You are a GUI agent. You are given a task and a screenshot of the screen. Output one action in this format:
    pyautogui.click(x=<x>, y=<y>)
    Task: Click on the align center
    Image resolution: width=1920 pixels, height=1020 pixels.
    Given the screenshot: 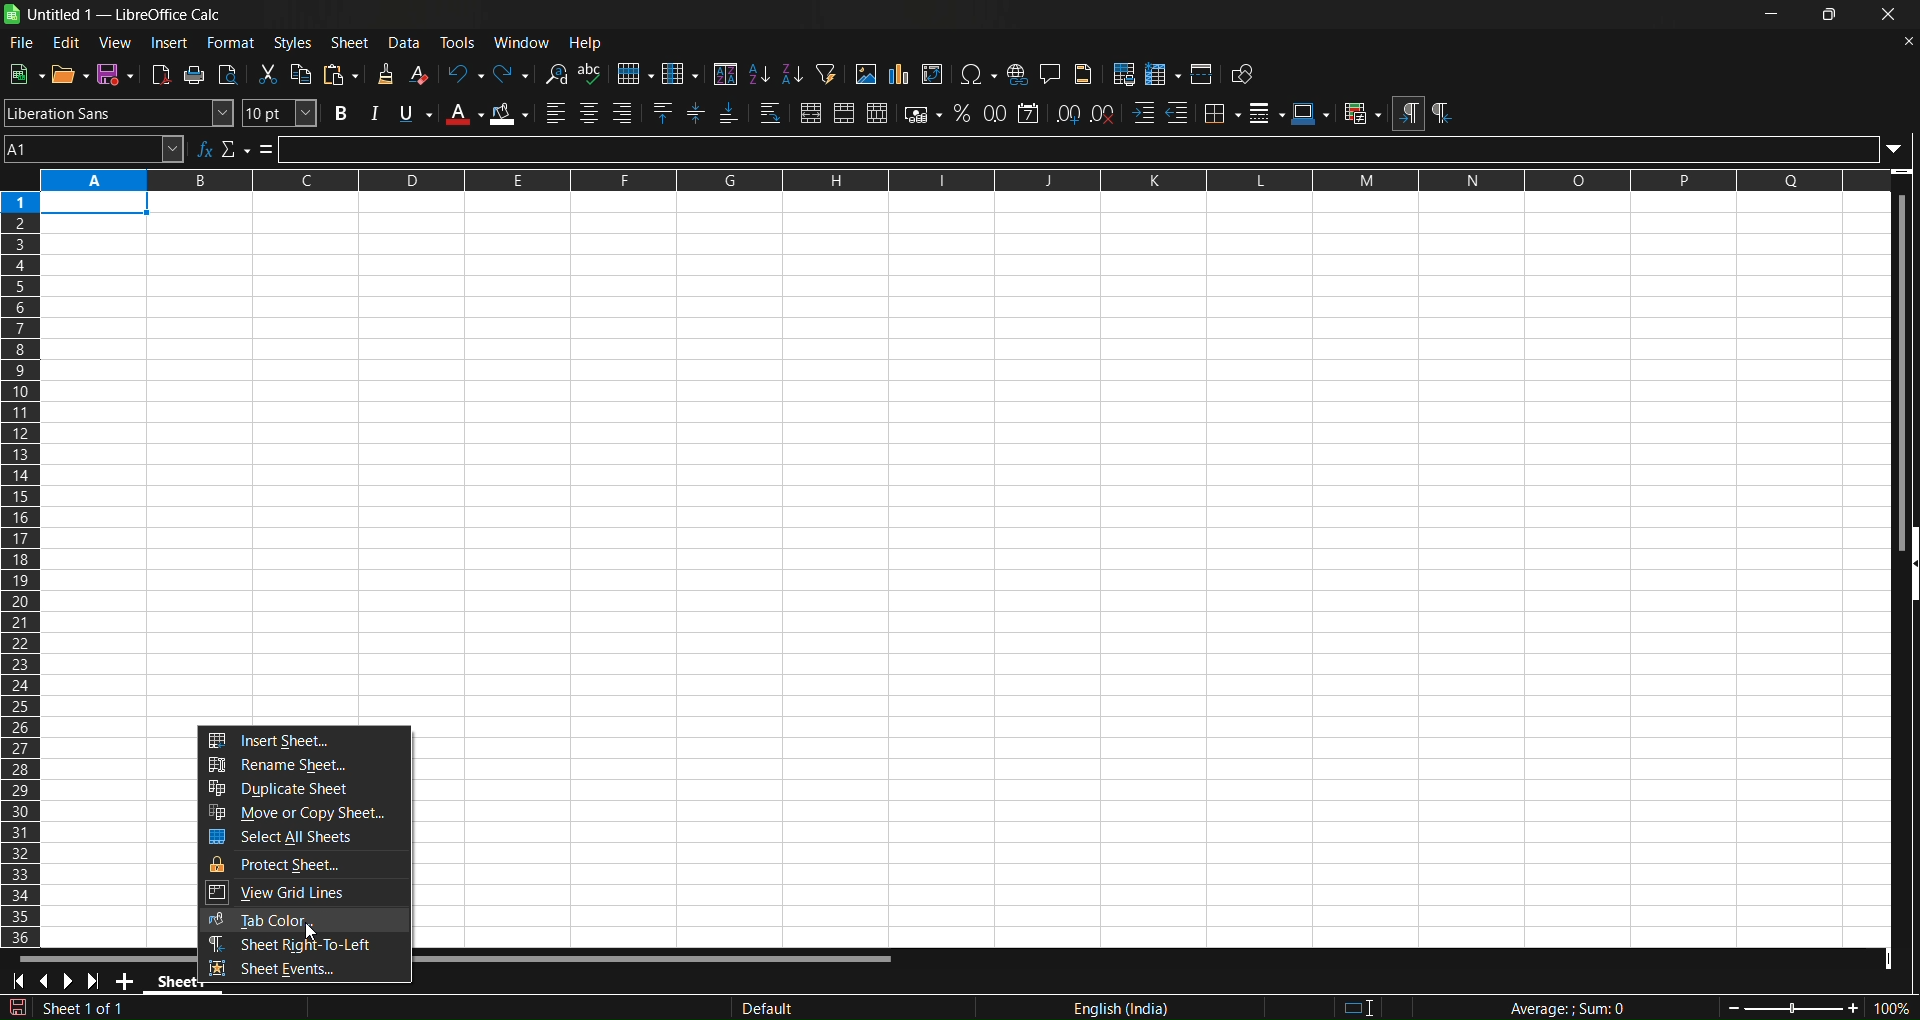 What is the action you would take?
    pyautogui.click(x=589, y=114)
    